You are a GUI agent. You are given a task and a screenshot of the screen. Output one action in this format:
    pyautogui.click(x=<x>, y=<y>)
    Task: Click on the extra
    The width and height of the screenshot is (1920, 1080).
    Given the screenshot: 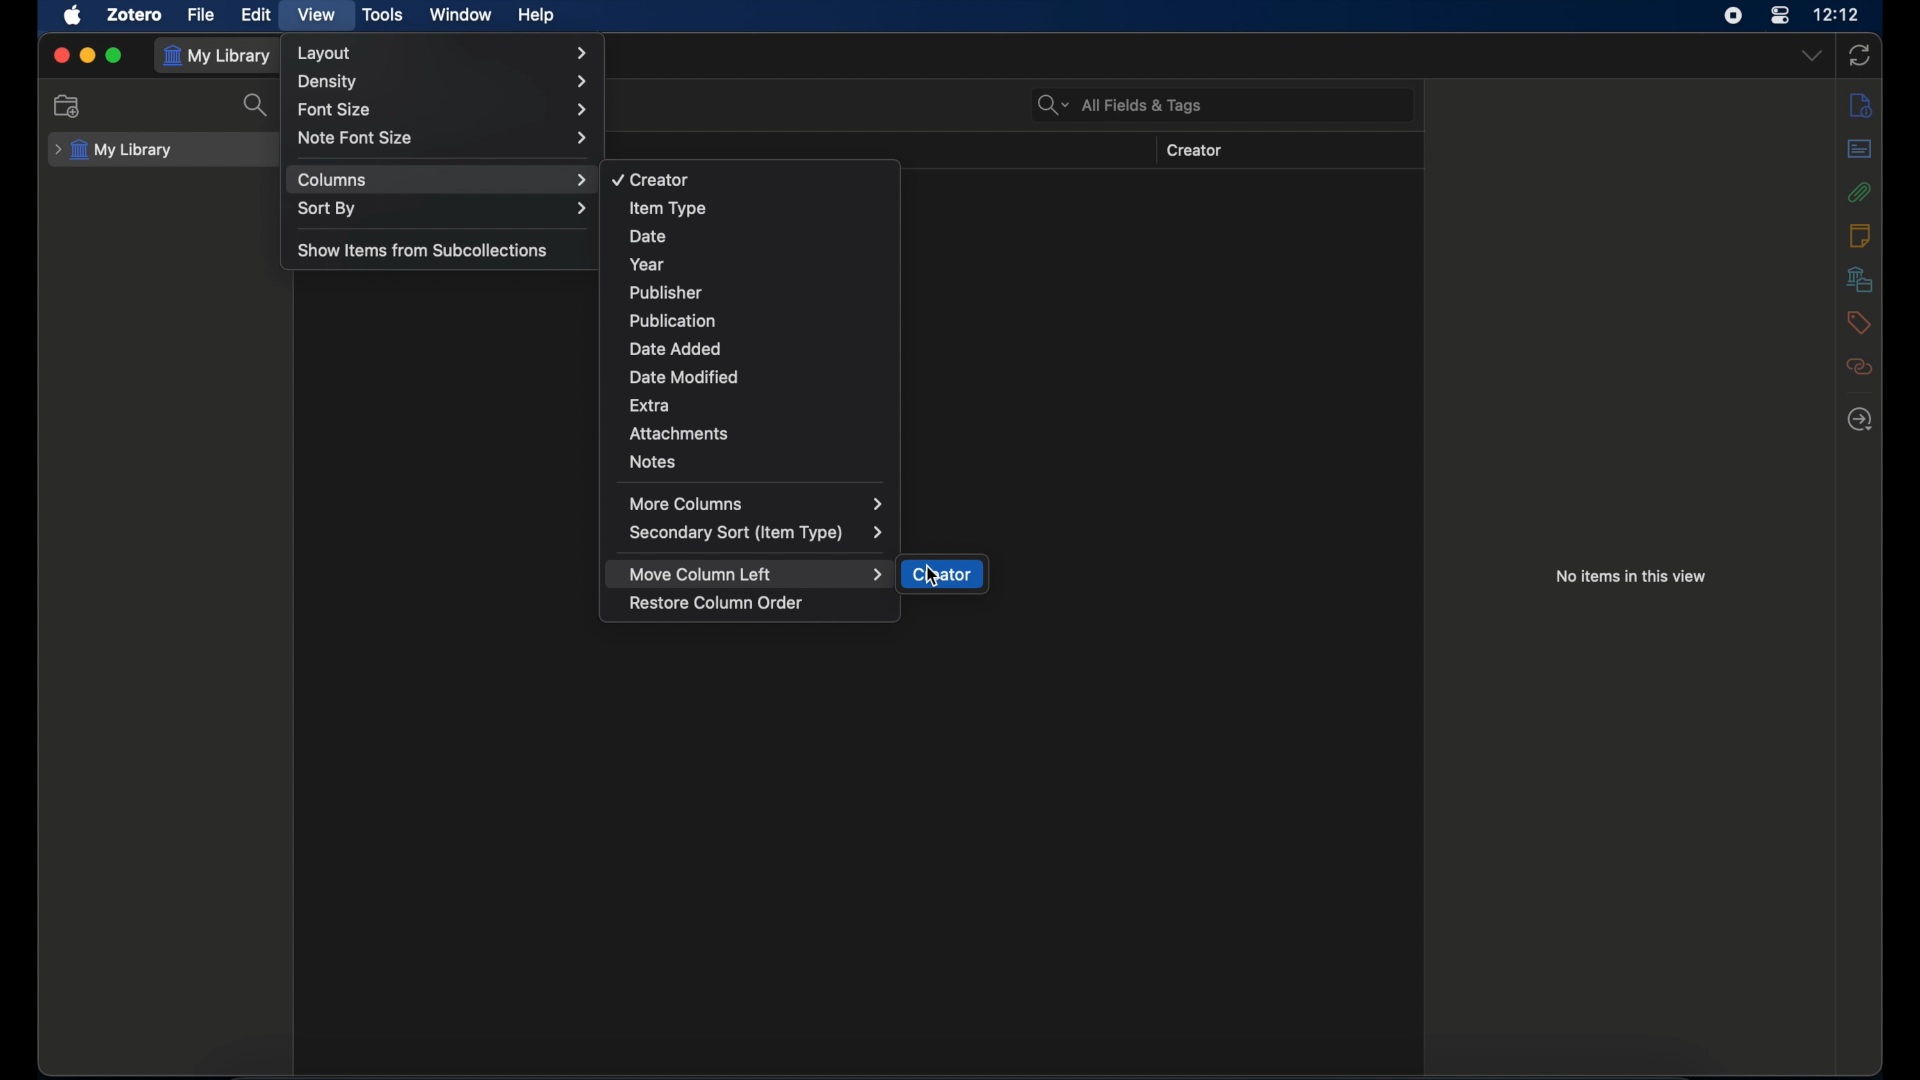 What is the action you would take?
    pyautogui.click(x=653, y=404)
    